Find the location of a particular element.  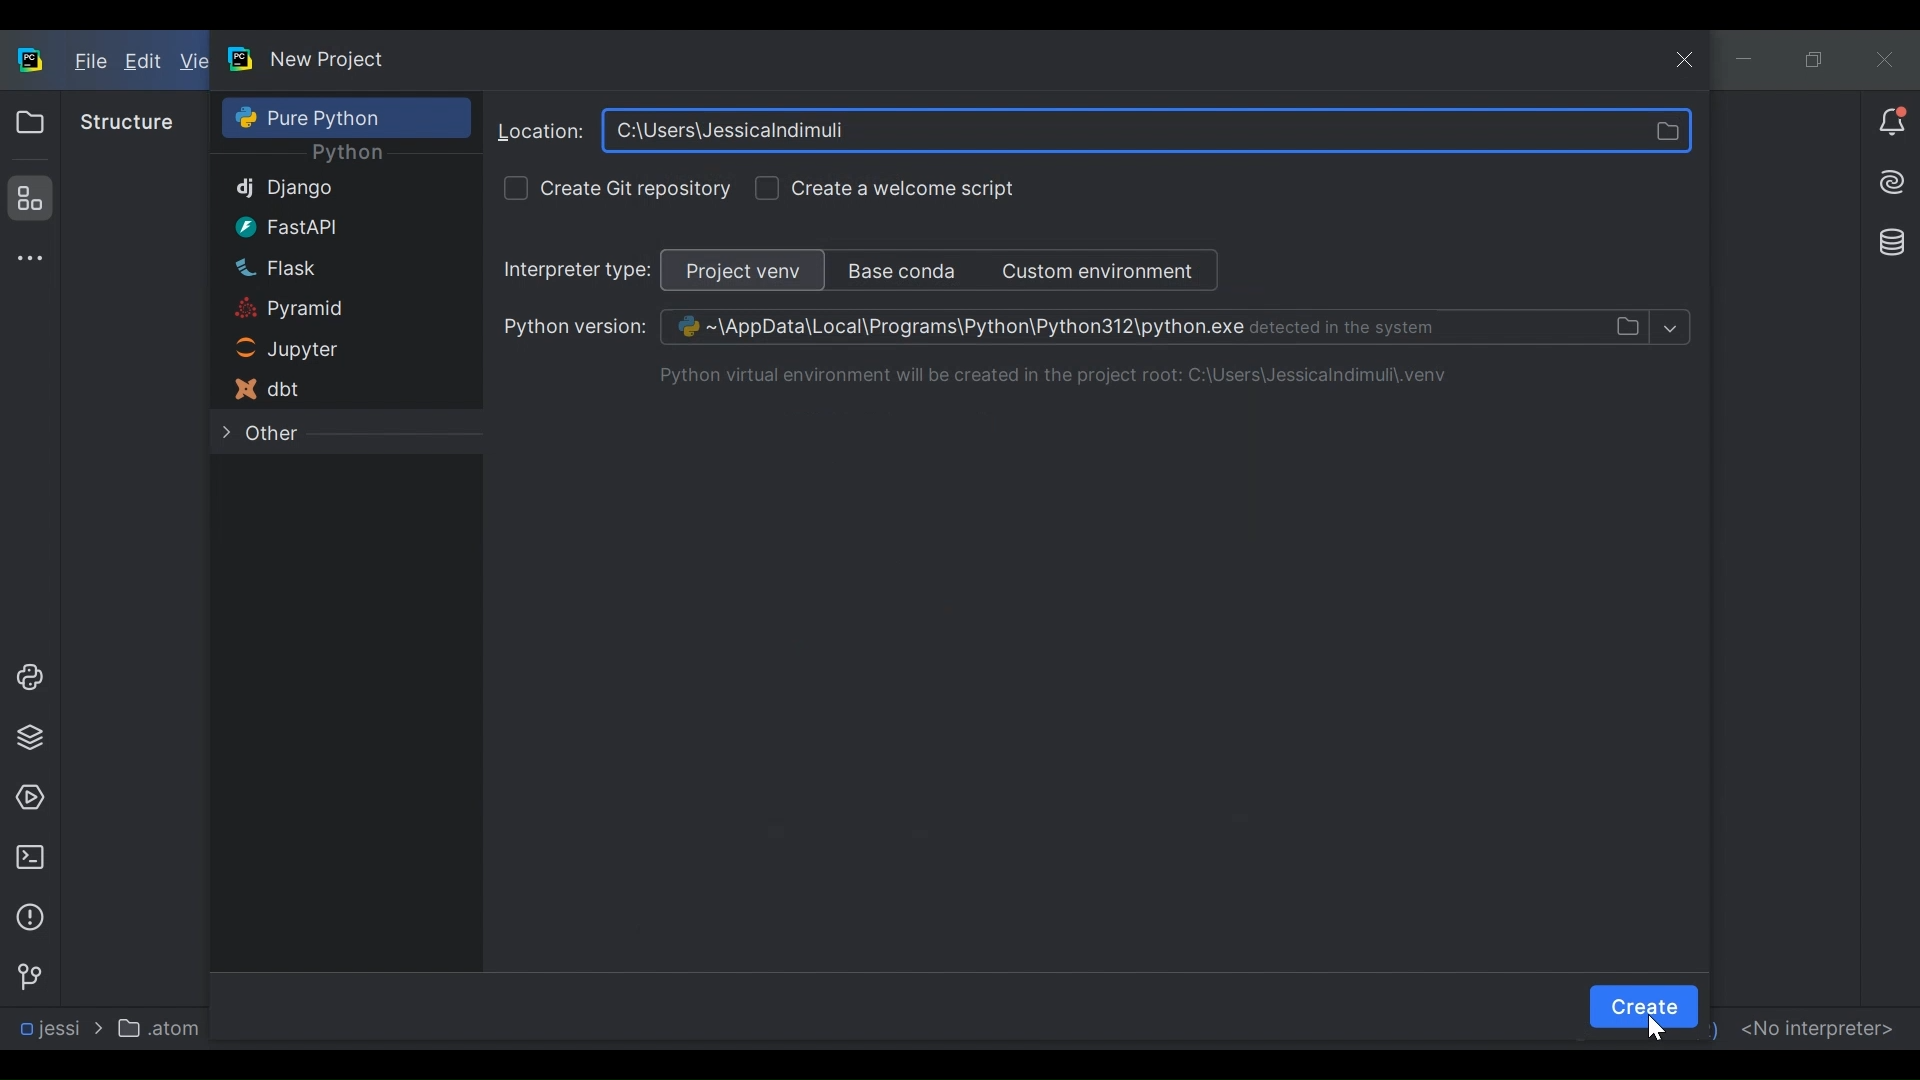

PyCharm is located at coordinates (242, 58).